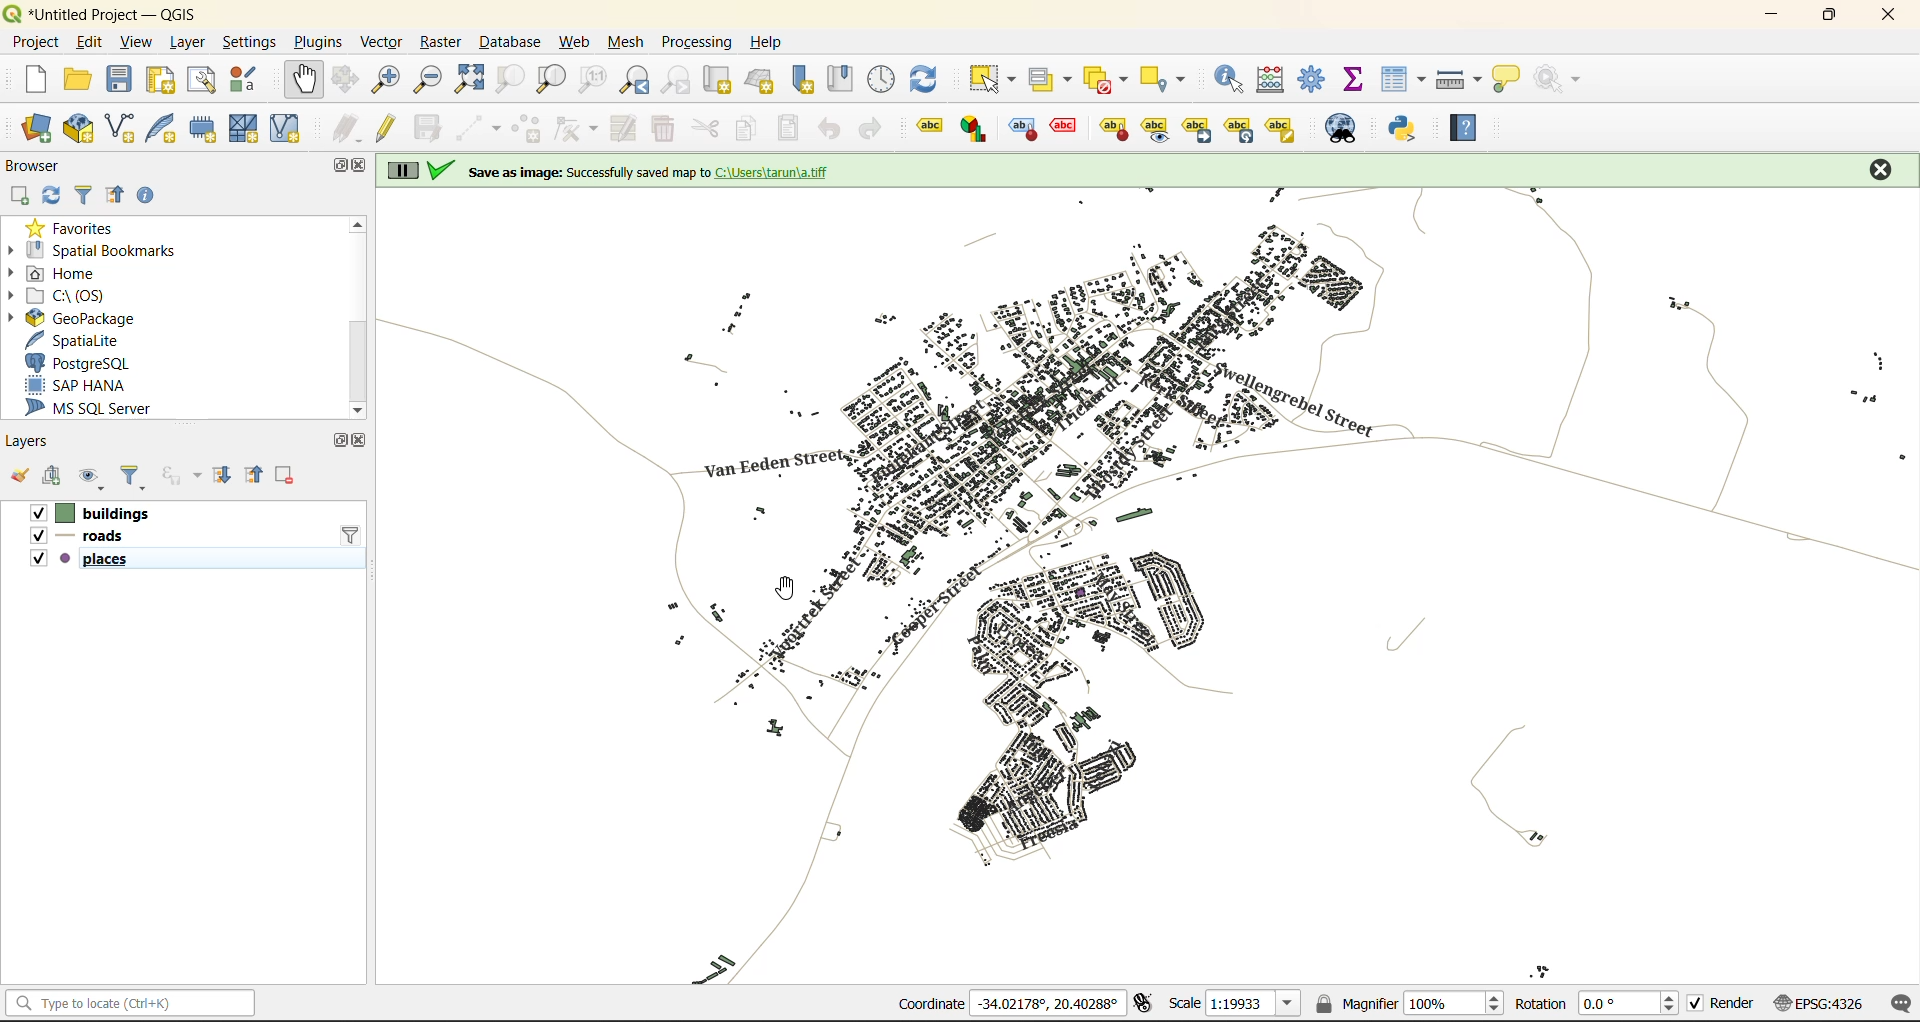 The width and height of the screenshot is (1920, 1022). What do you see at coordinates (661, 132) in the screenshot?
I see `delete` at bounding box center [661, 132].